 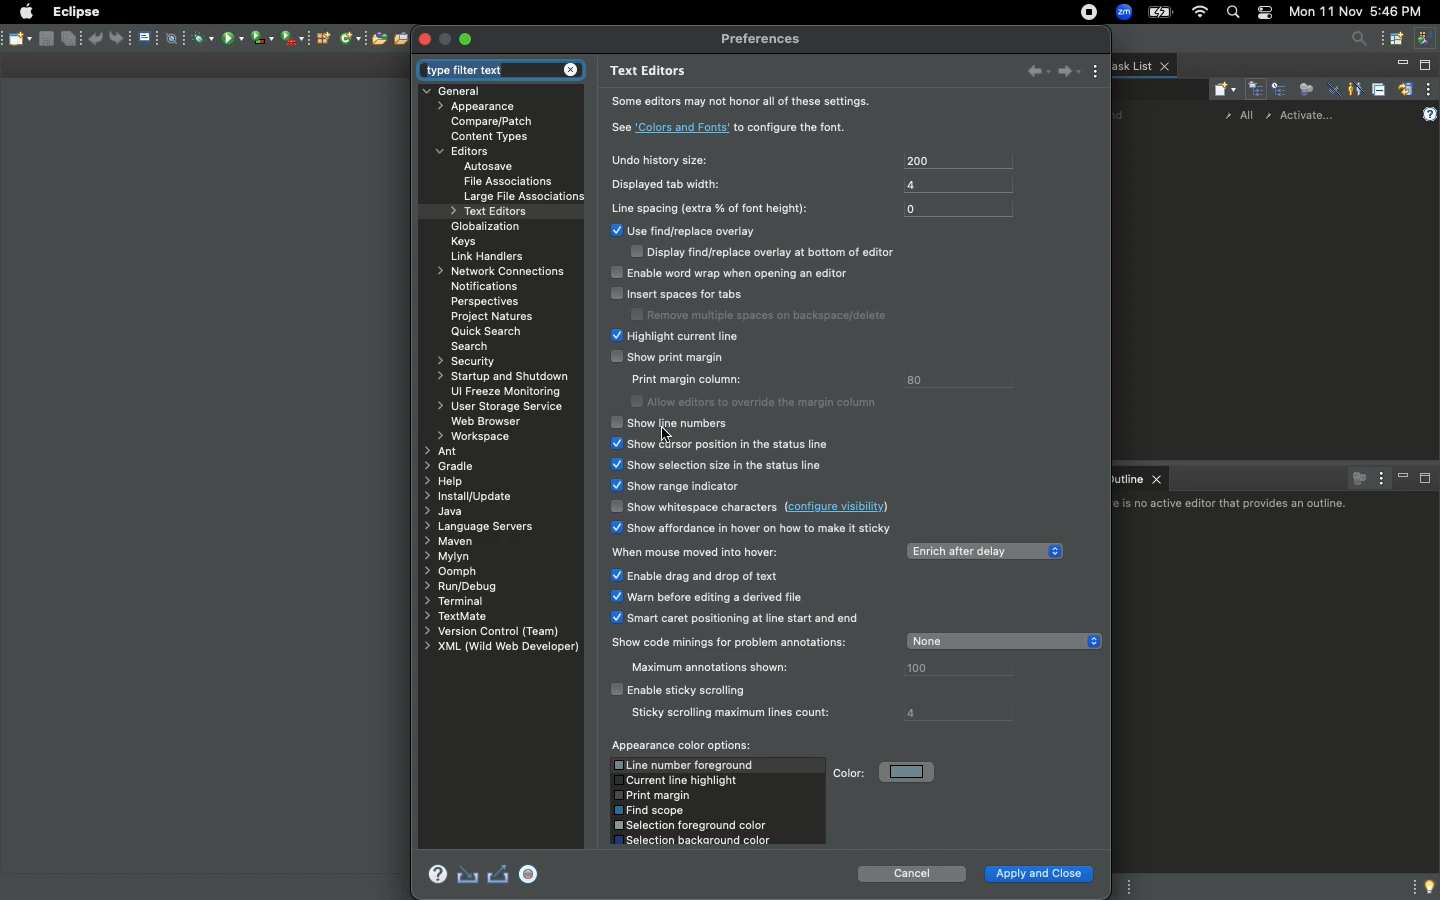 I want to click on Focus on workweek, so click(x=1305, y=87).